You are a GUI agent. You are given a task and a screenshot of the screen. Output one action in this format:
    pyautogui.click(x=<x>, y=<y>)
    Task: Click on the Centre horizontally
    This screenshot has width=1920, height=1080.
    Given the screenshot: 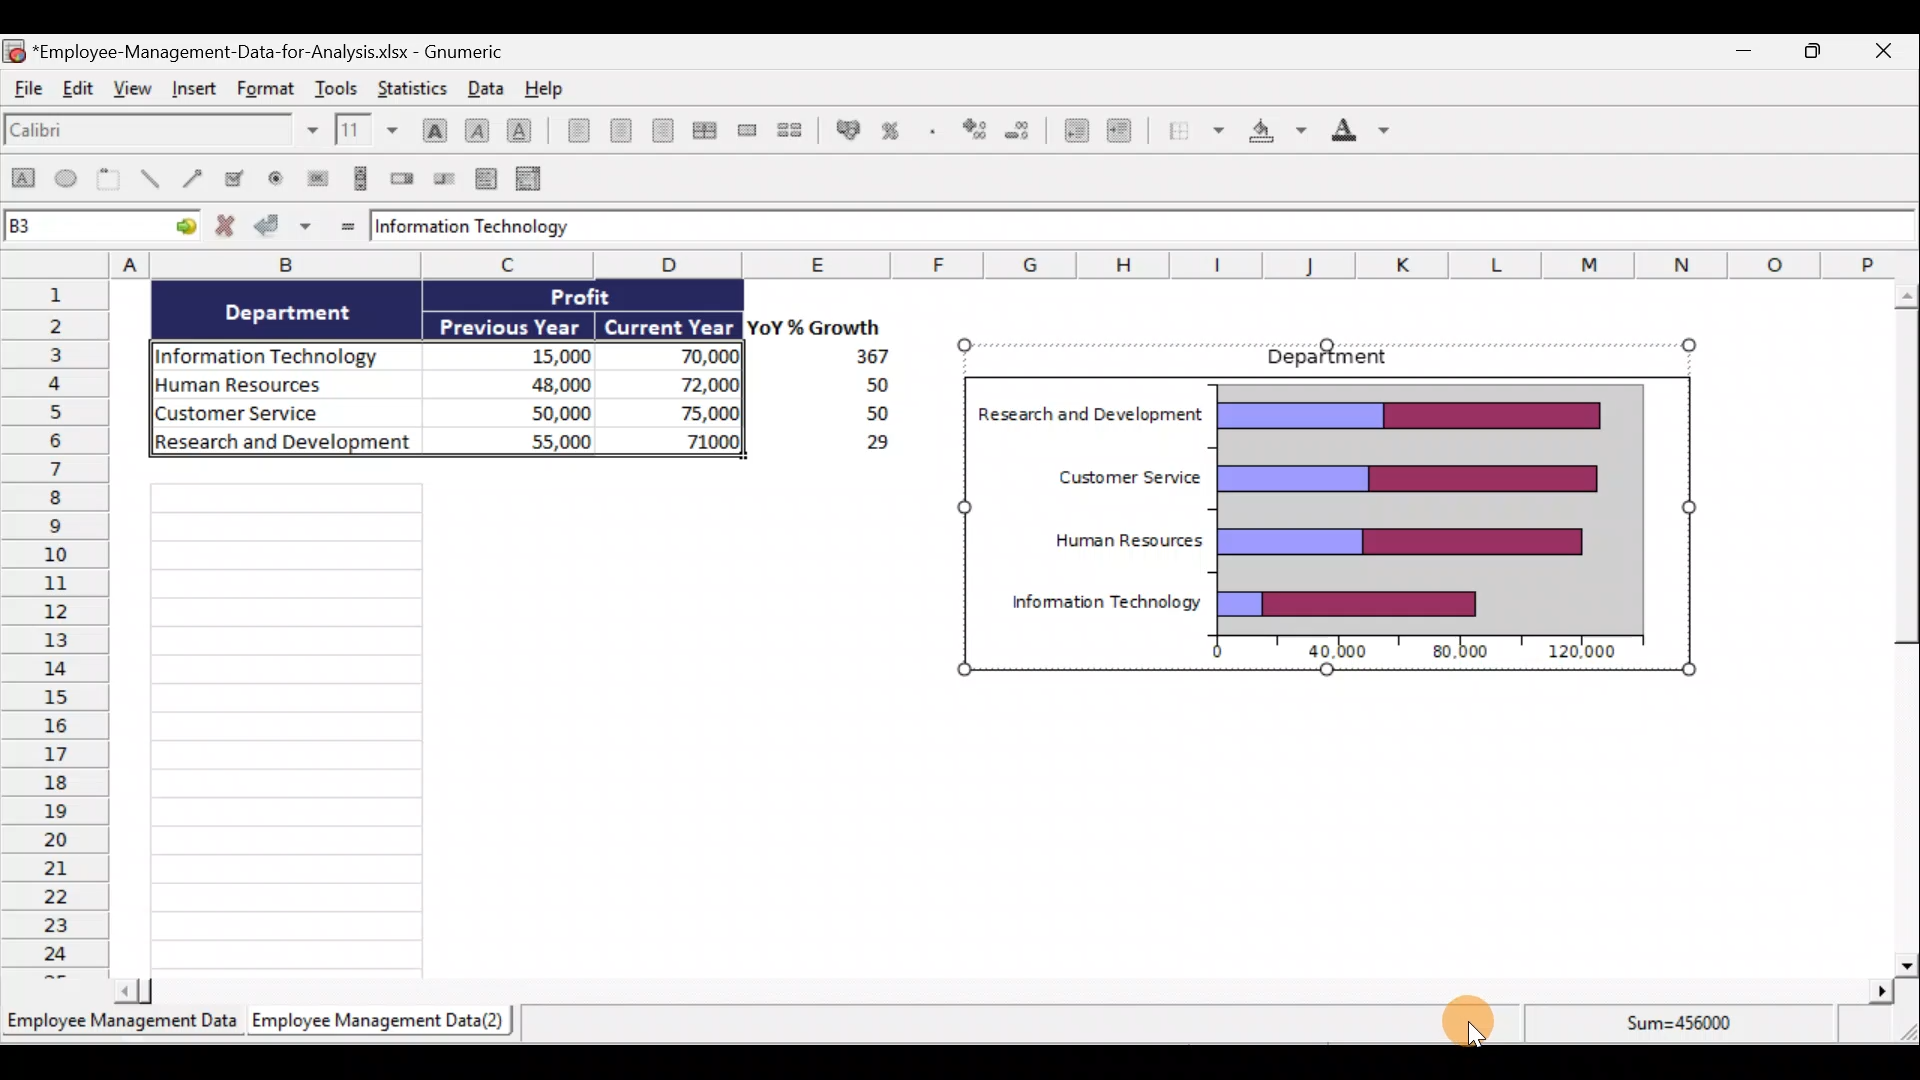 What is the action you would take?
    pyautogui.click(x=628, y=133)
    